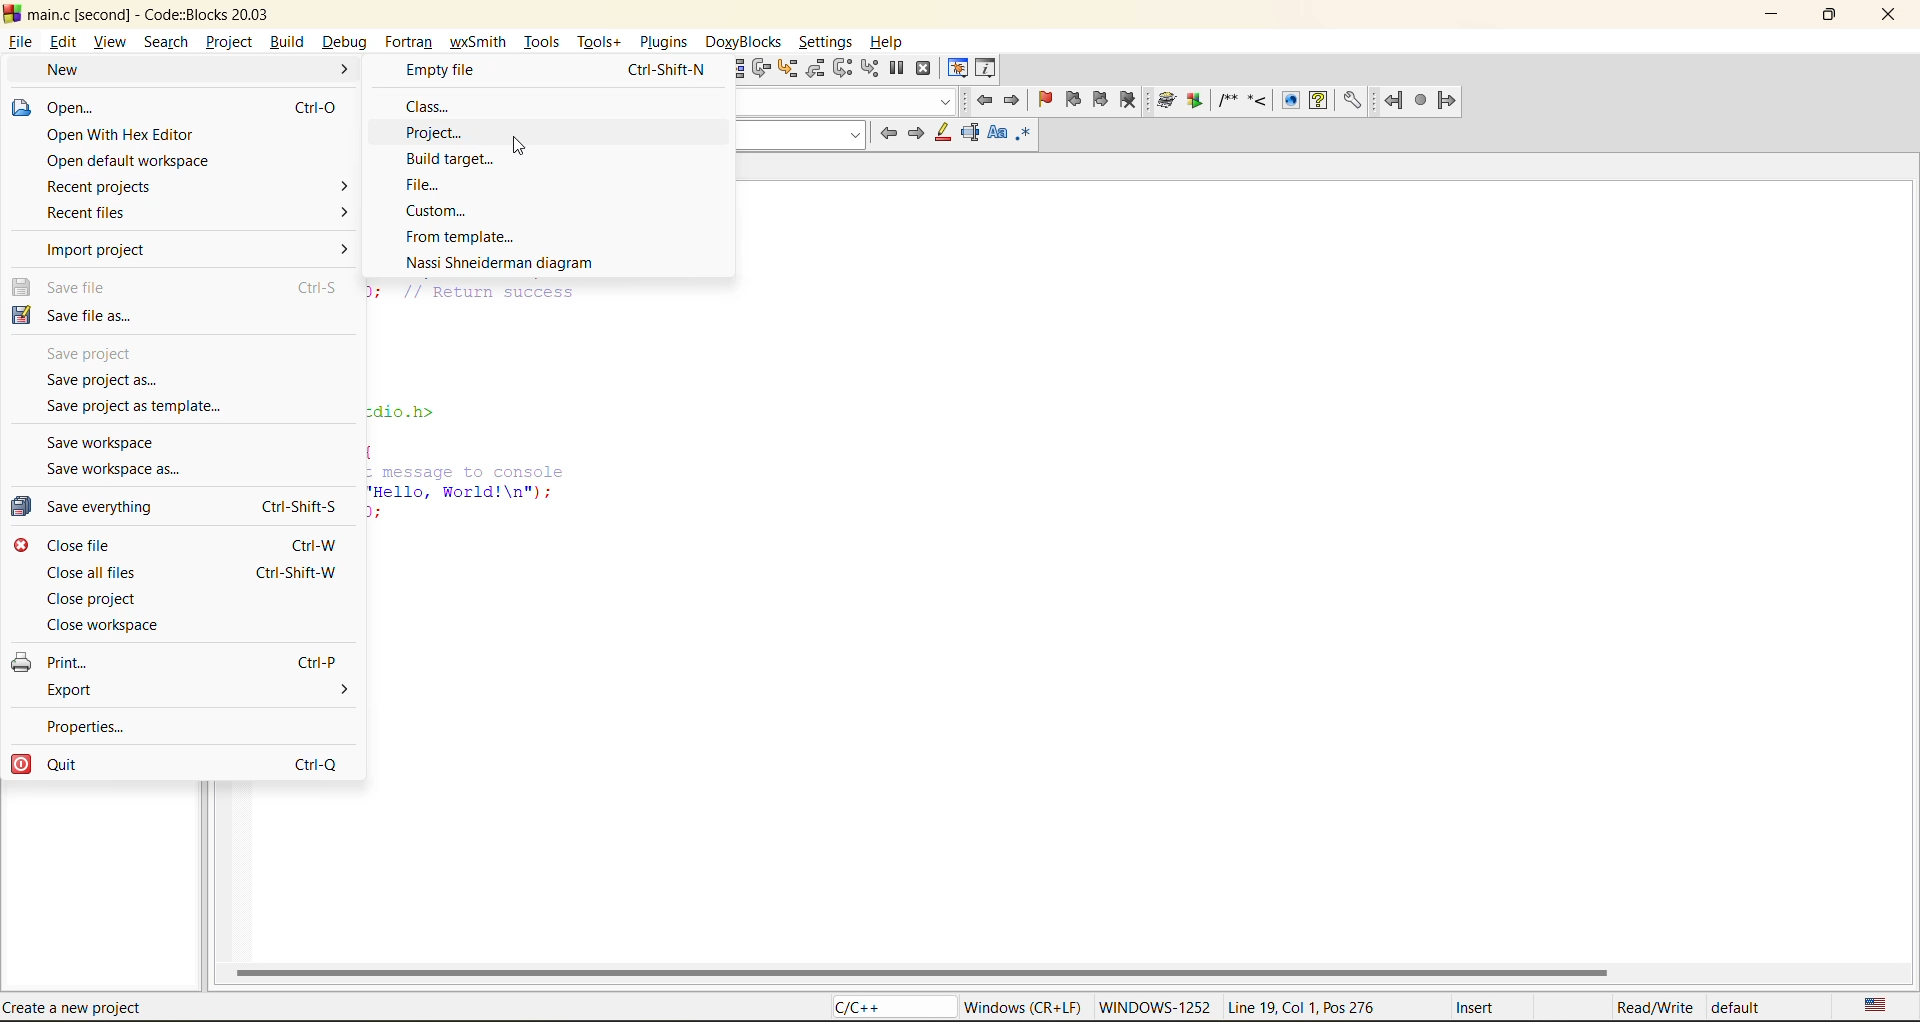 The height and width of the screenshot is (1022, 1920). I want to click on >, so click(341, 691).